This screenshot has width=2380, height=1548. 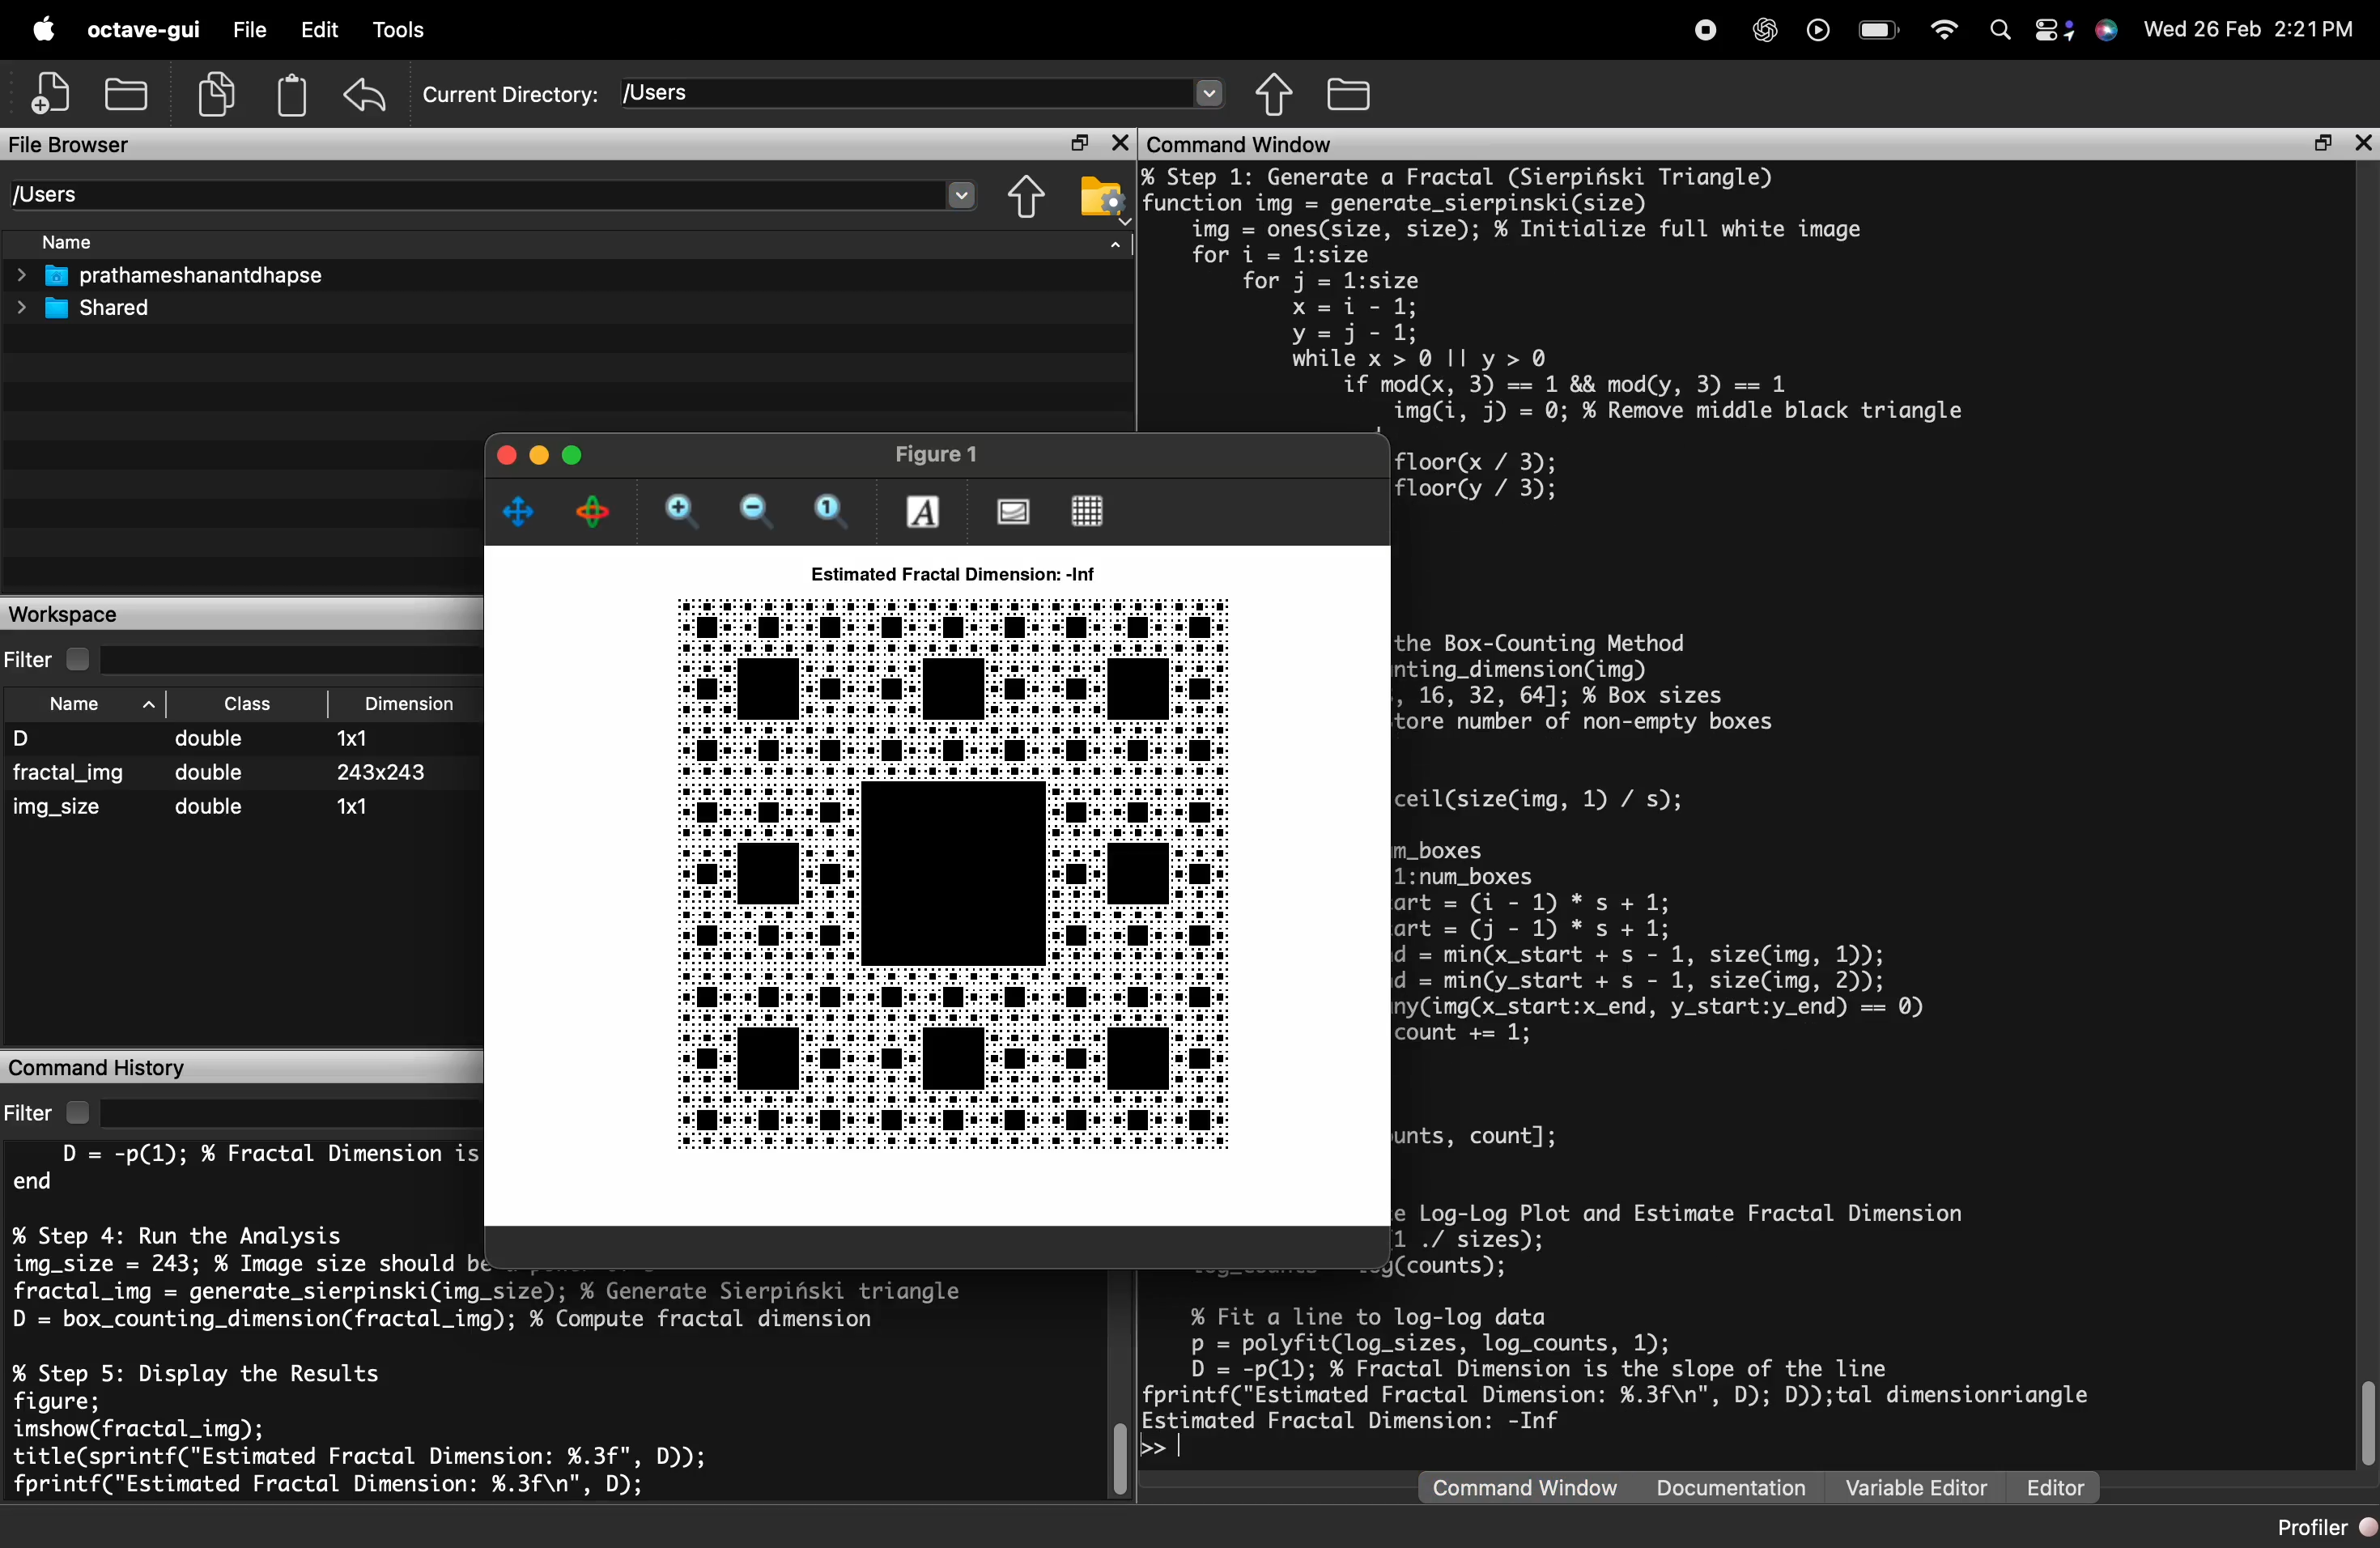 What do you see at coordinates (520, 512) in the screenshot?
I see `navigate` at bounding box center [520, 512].